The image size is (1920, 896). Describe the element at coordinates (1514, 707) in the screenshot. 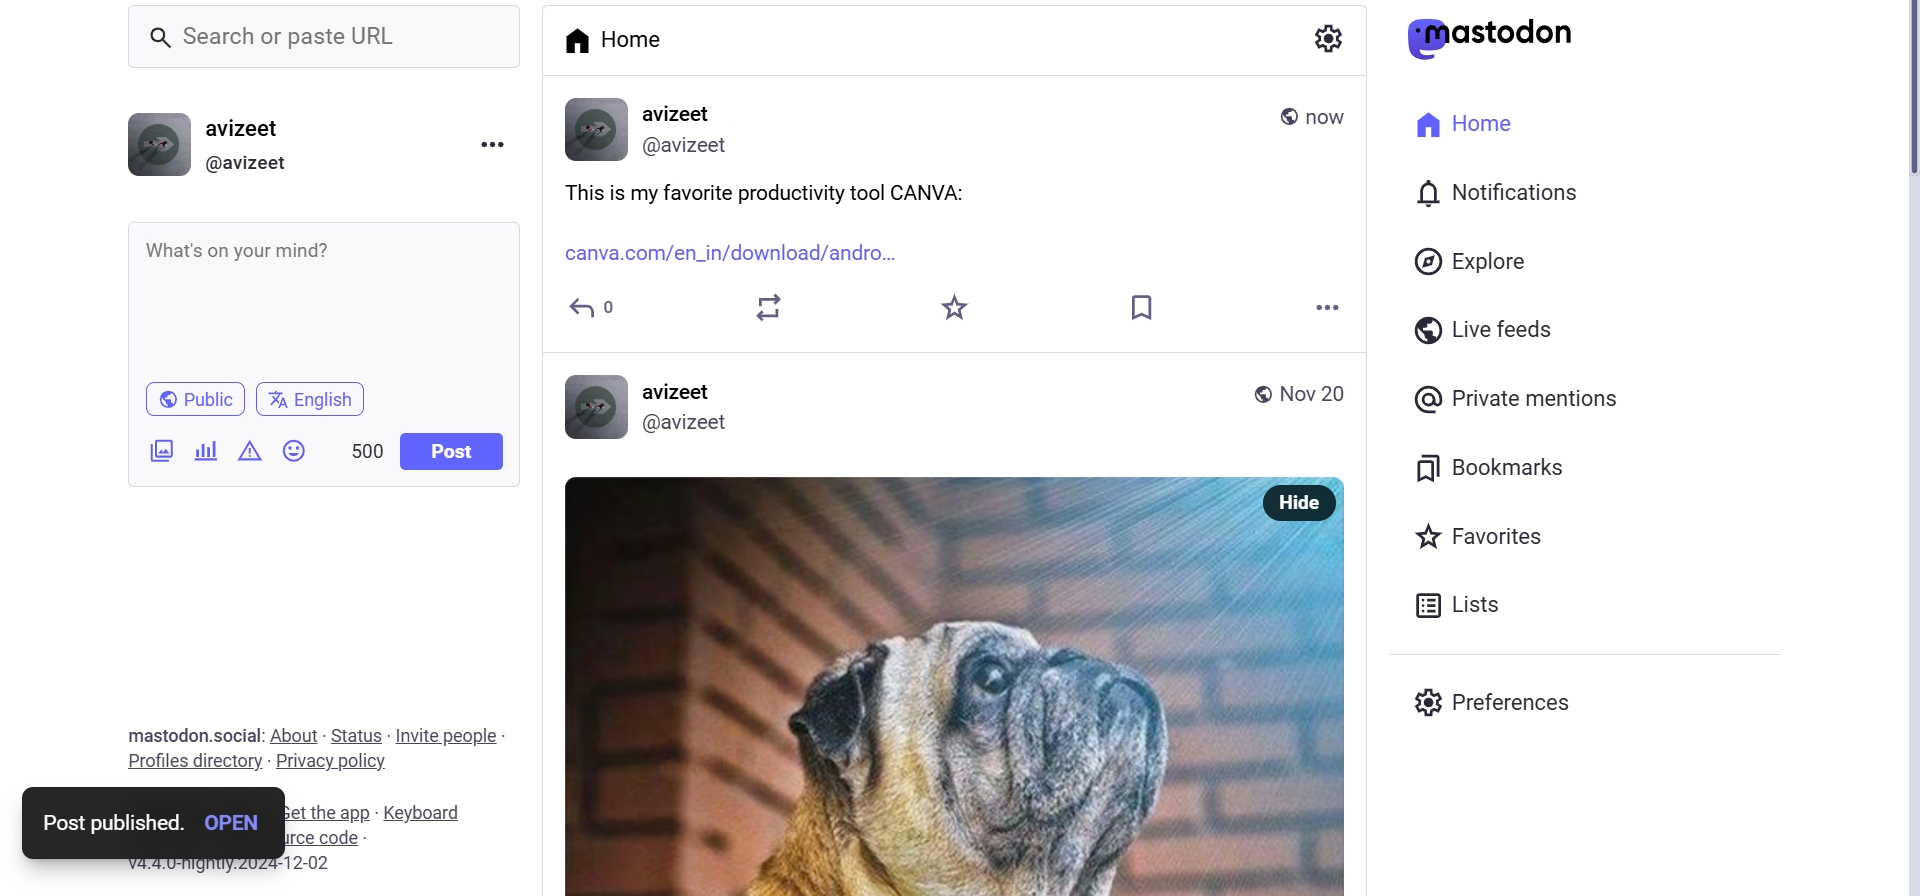

I see `preferenes` at that location.